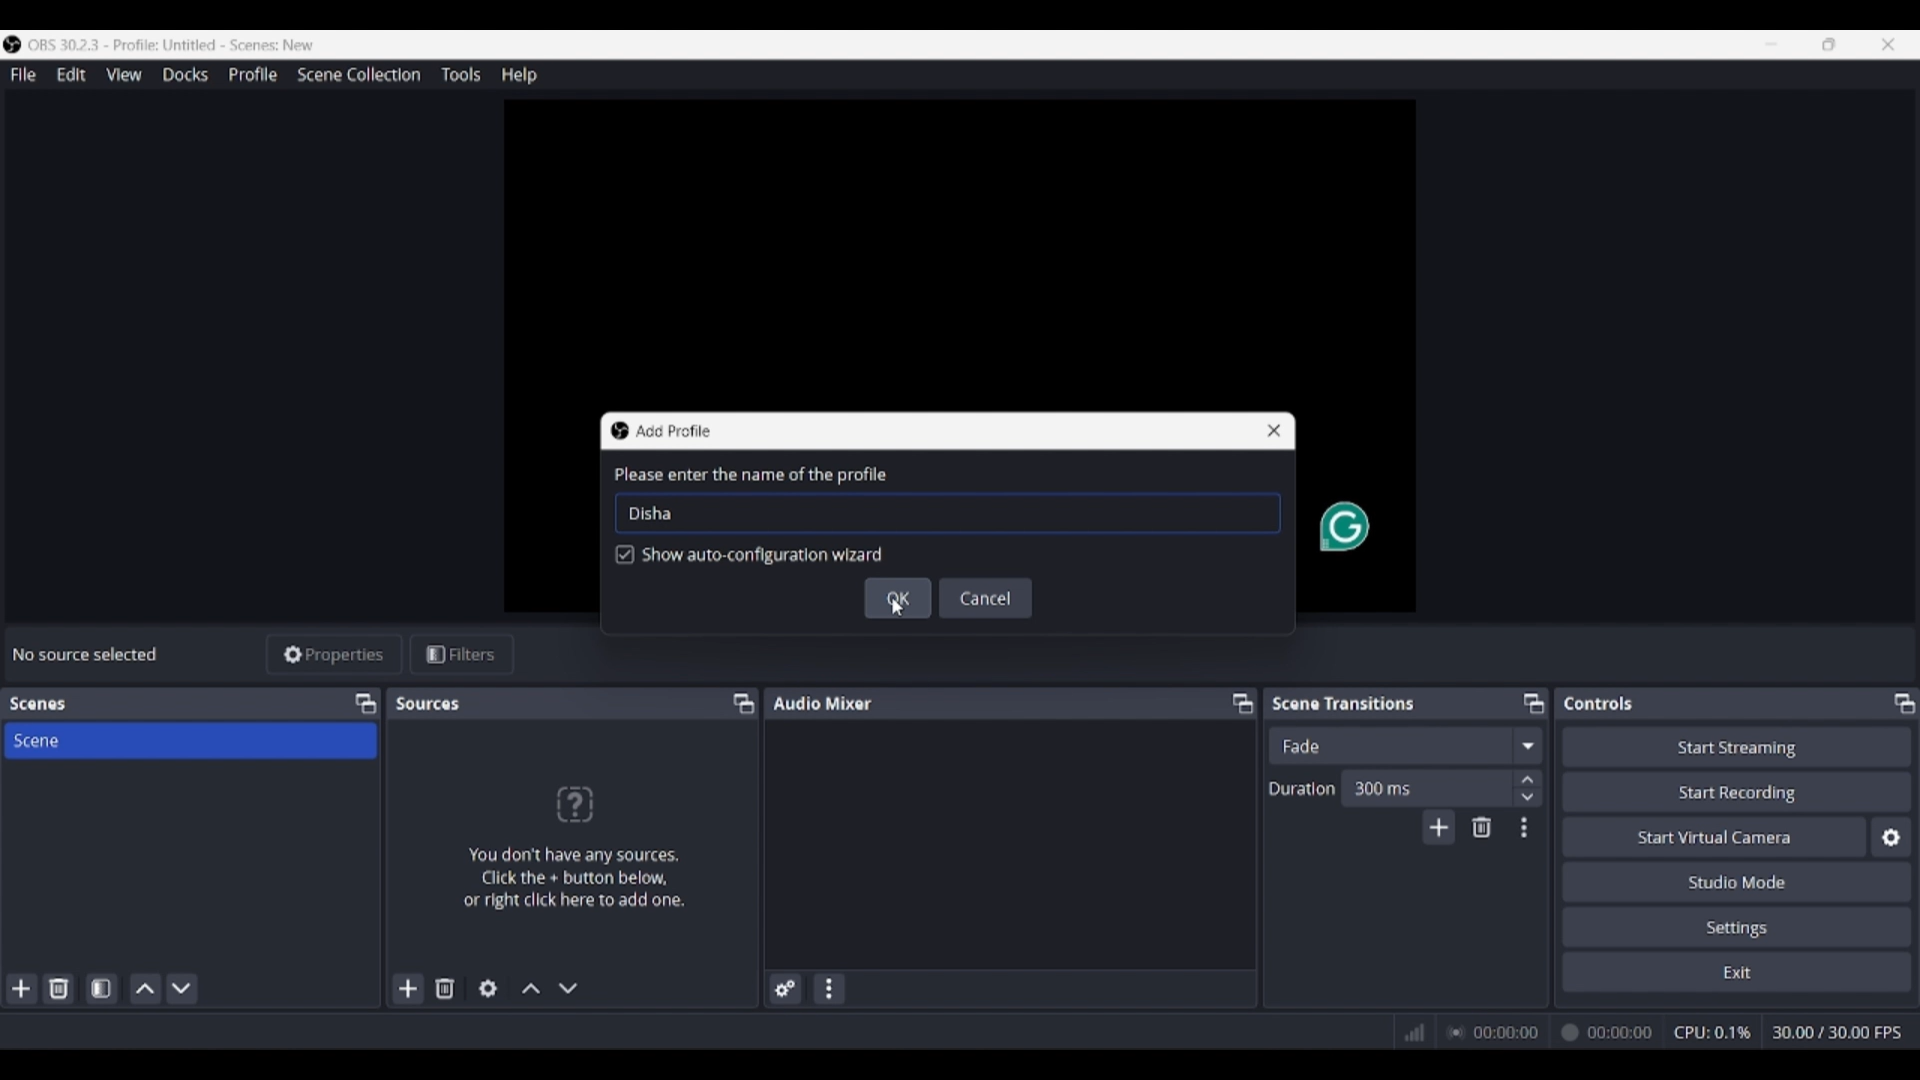 Image resolution: width=1920 pixels, height=1080 pixels. Describe the element at coordinates (898, 598) in the screenshot. I see `Save` at that location.